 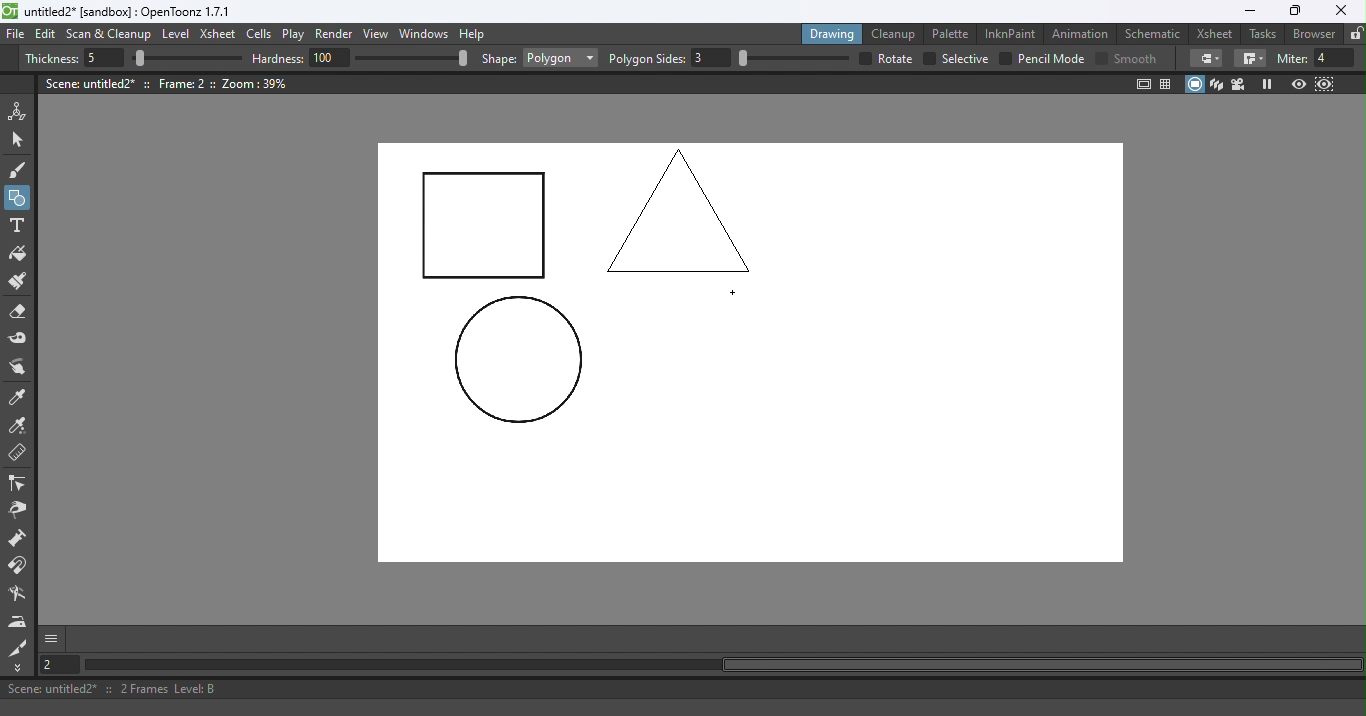 I want to click on miter, so click(x=1291, y=58).